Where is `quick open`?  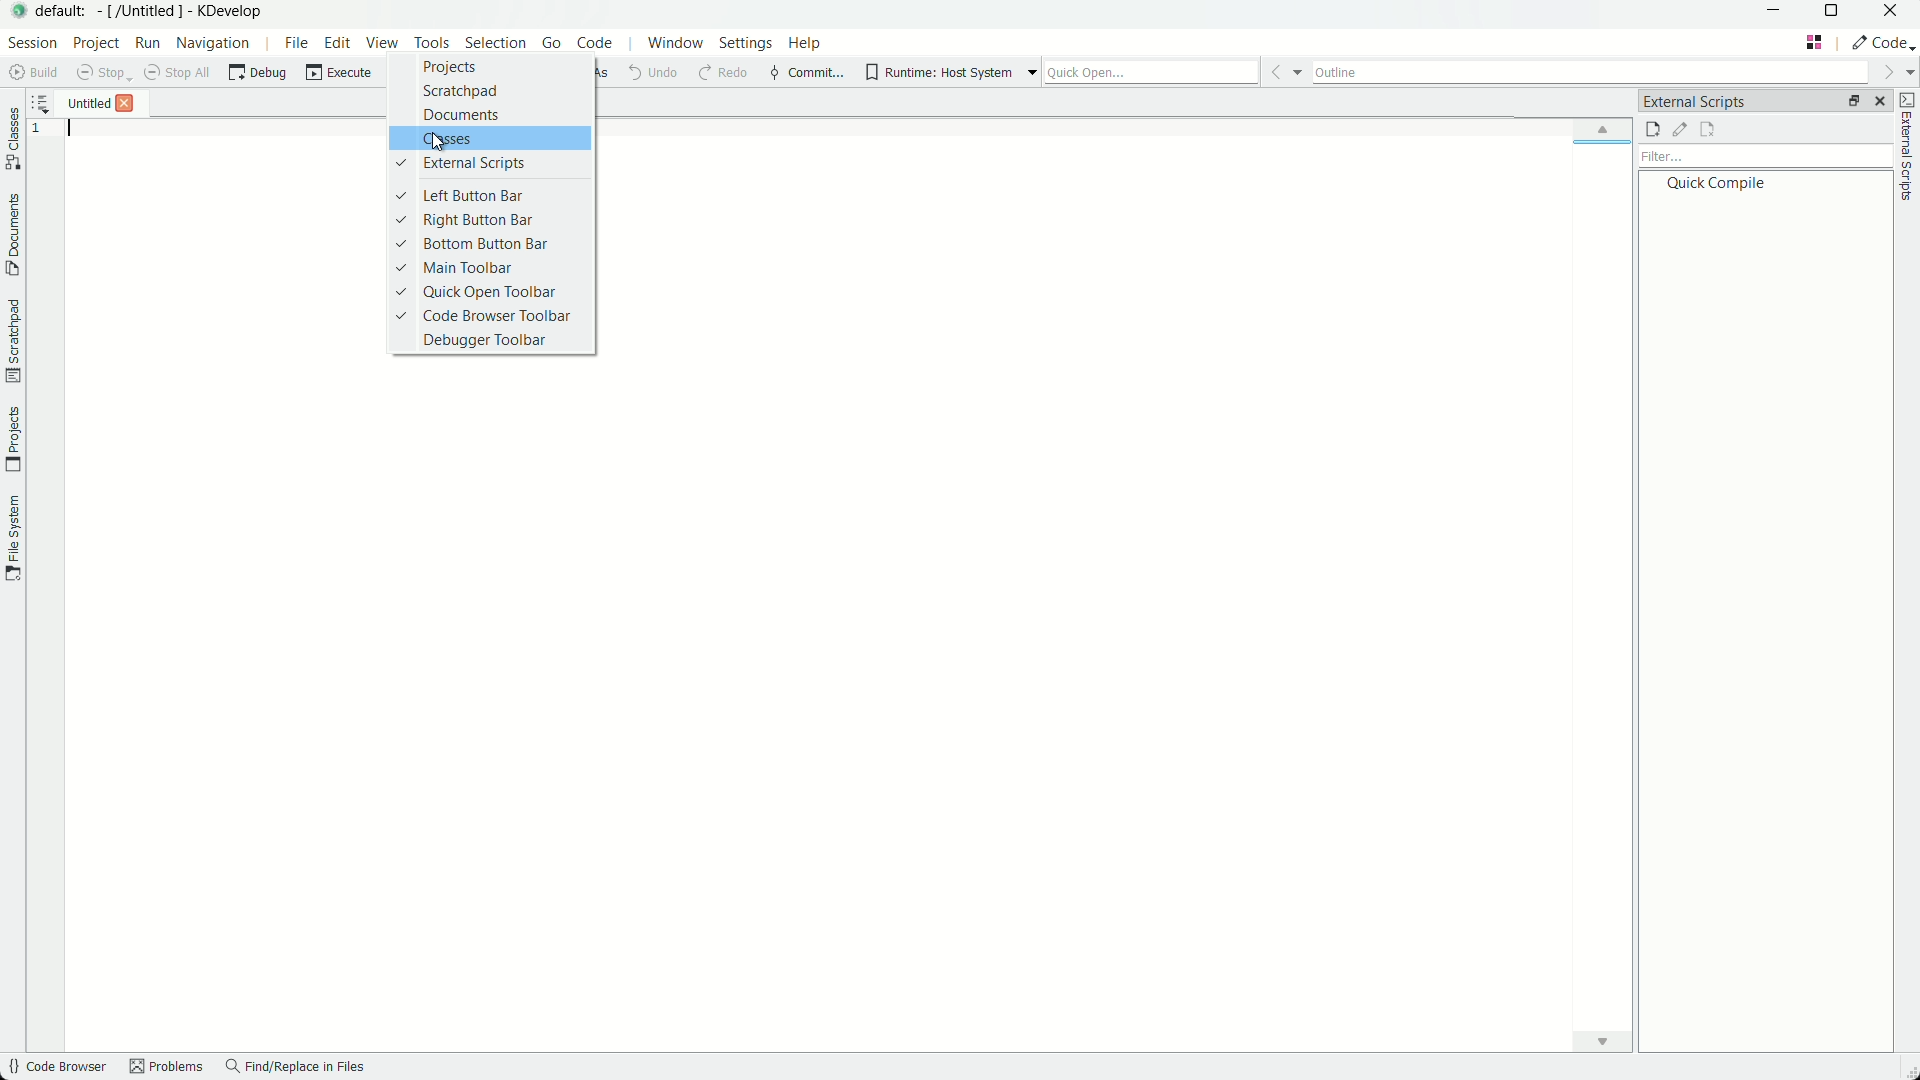
quick open is located at coordinates (1173, 73).